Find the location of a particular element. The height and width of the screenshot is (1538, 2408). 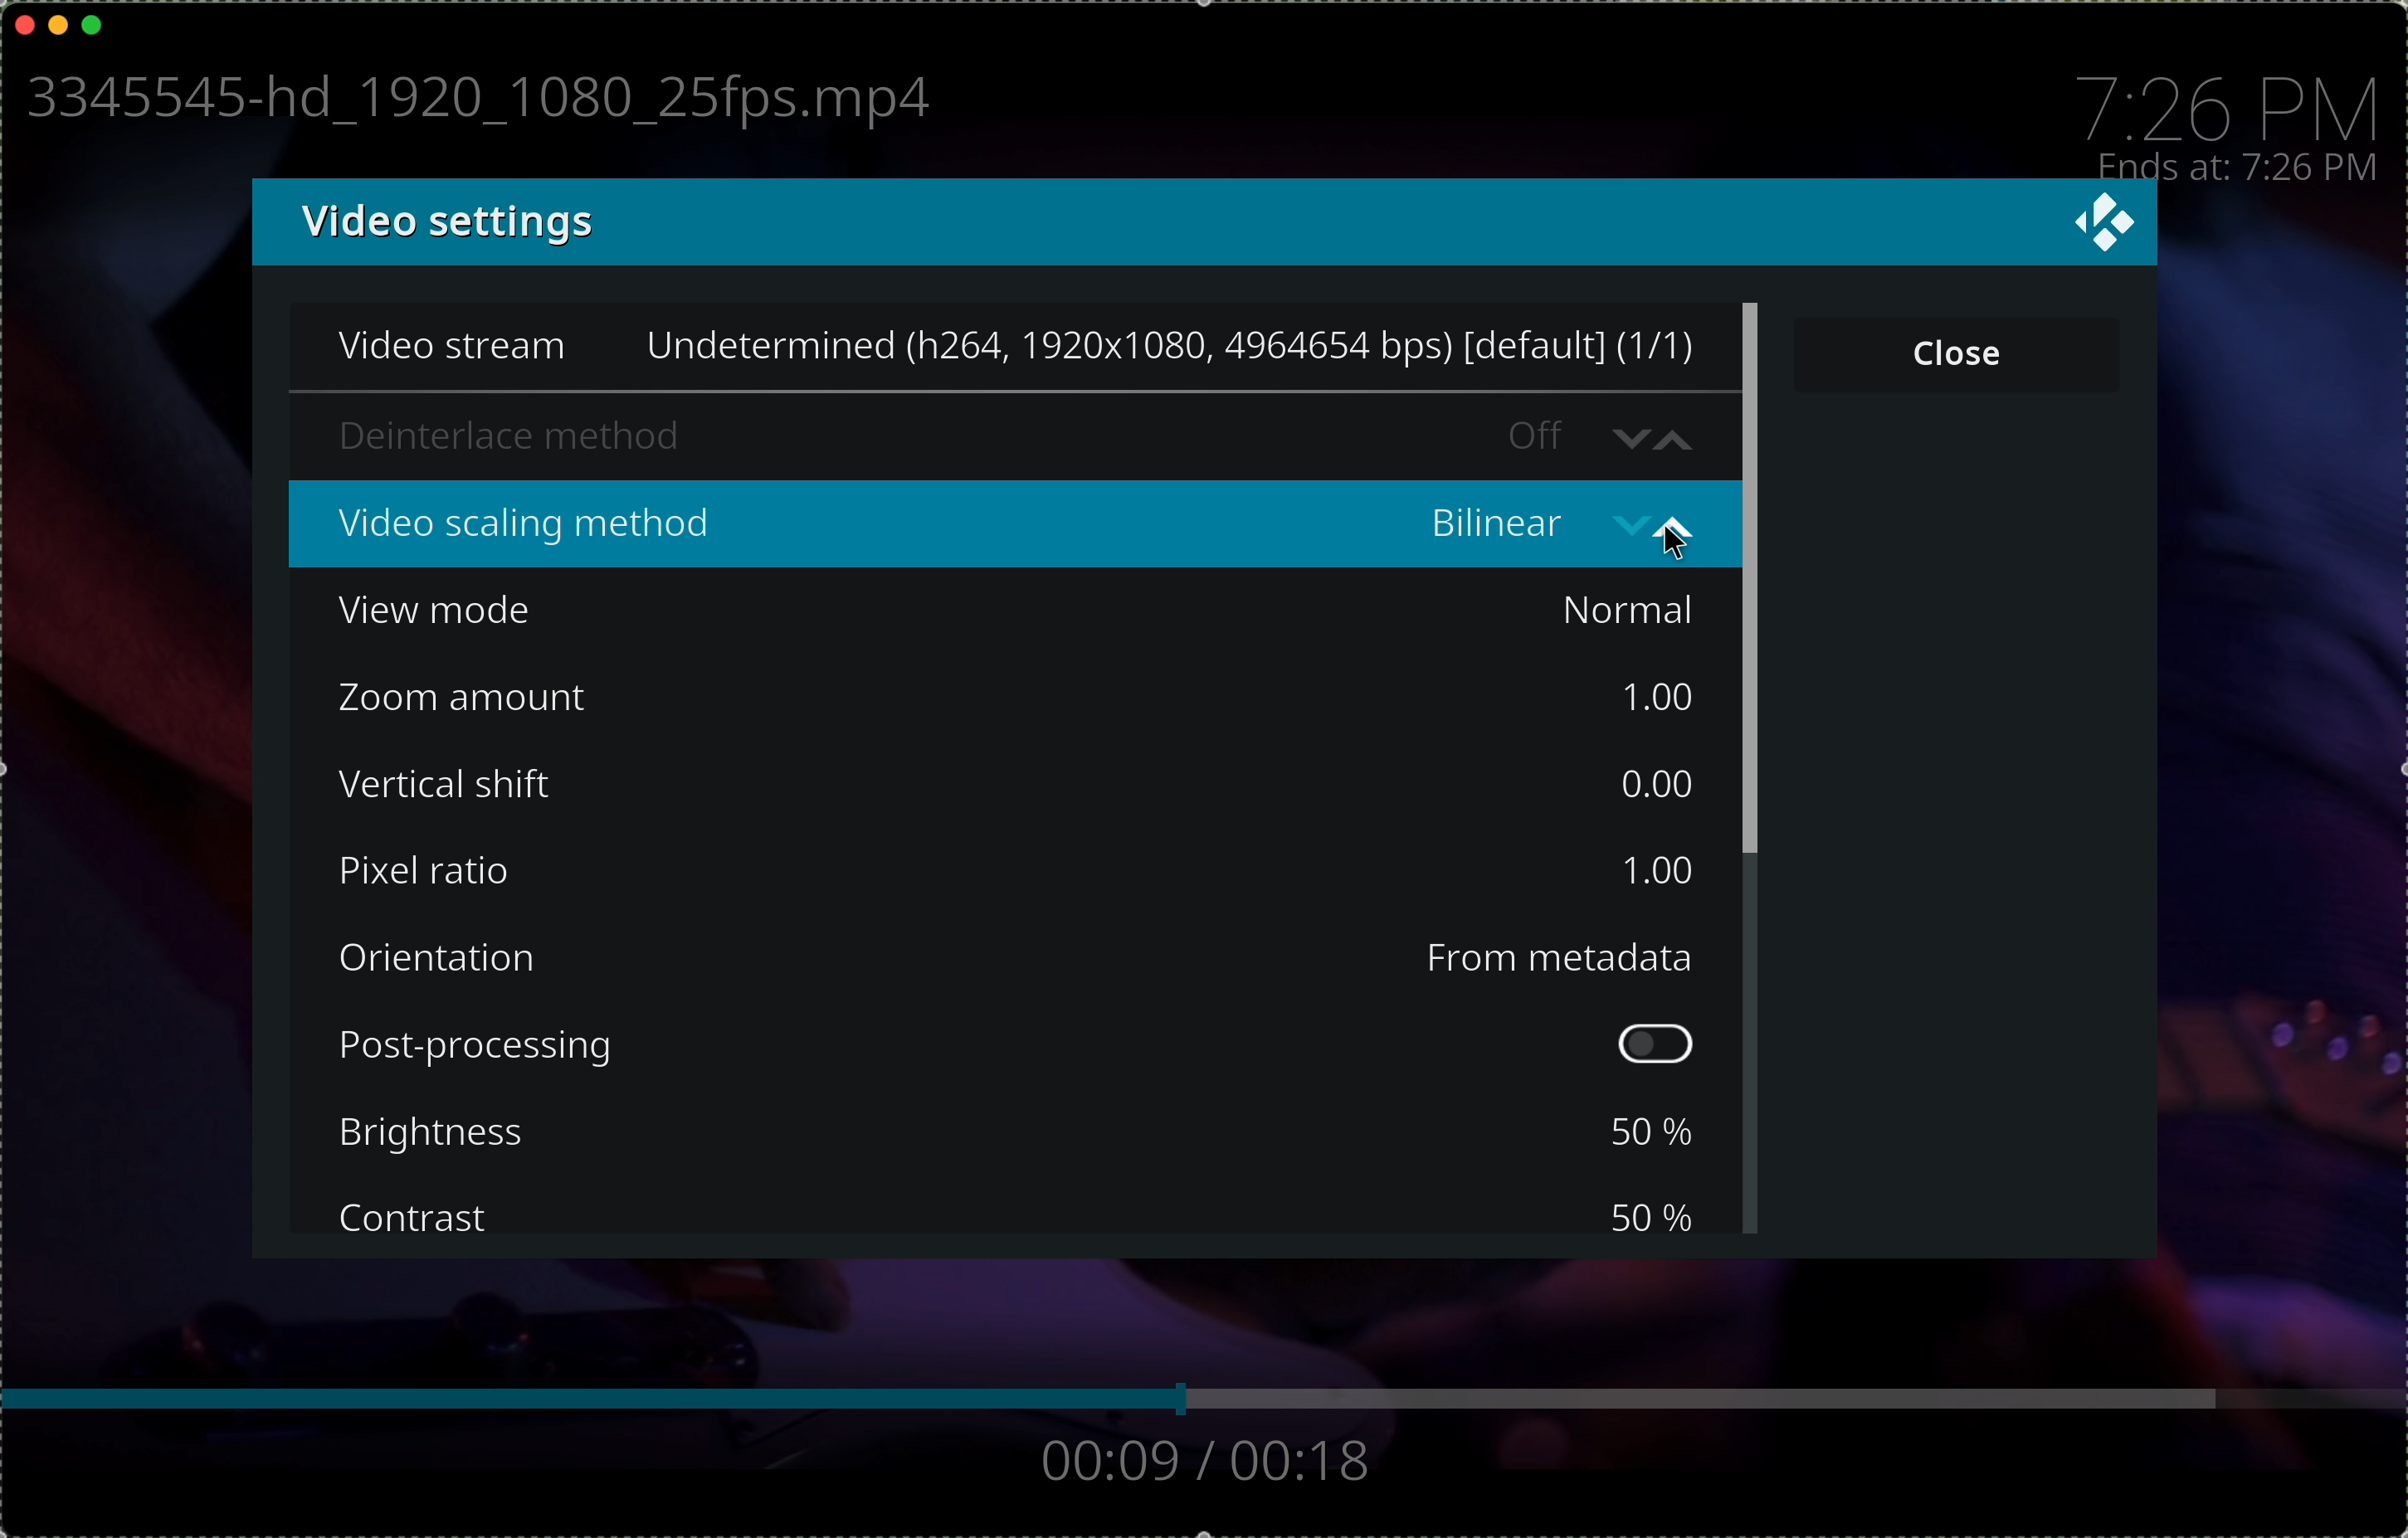

zoom amount is located at coordinates (463, 698).